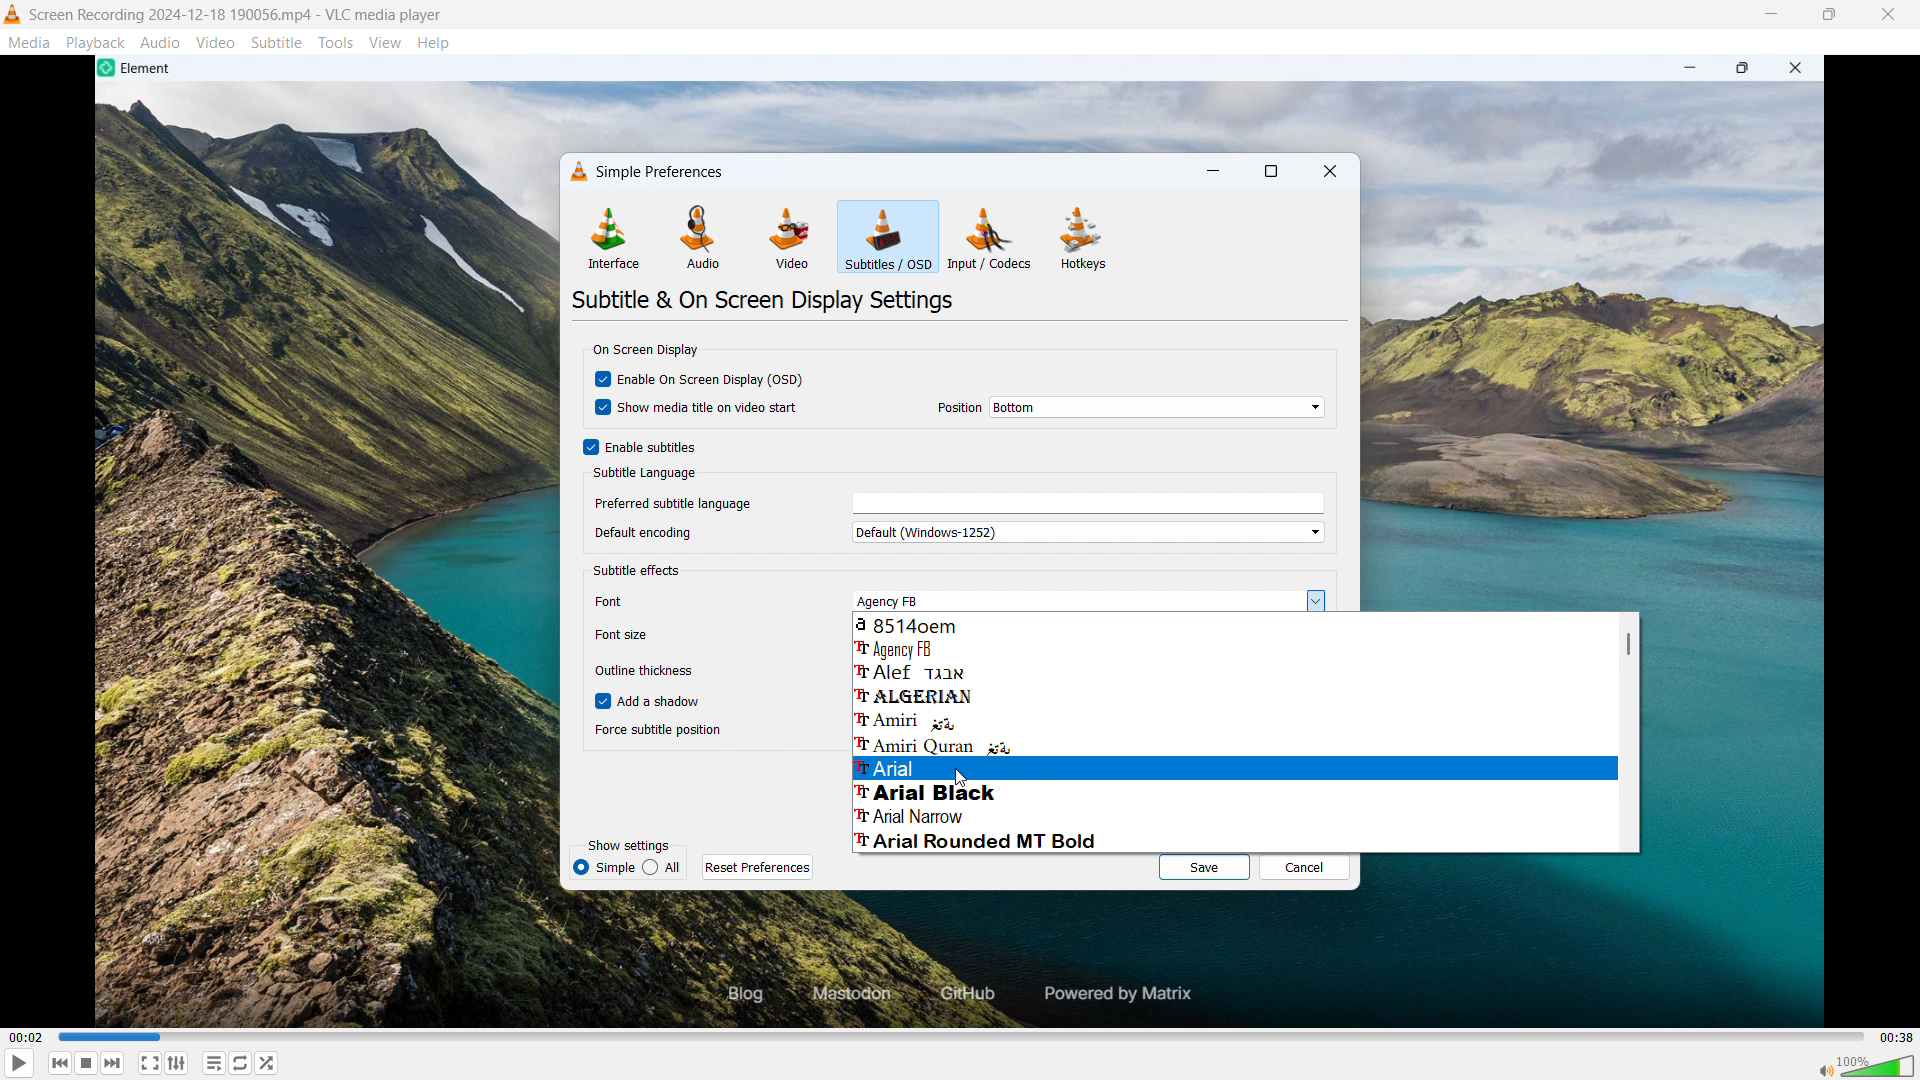 This screenshot has width=1920, height=1080. Describe the element at coordinates (700, 237) in the screenshot. I see `audio` at that location.